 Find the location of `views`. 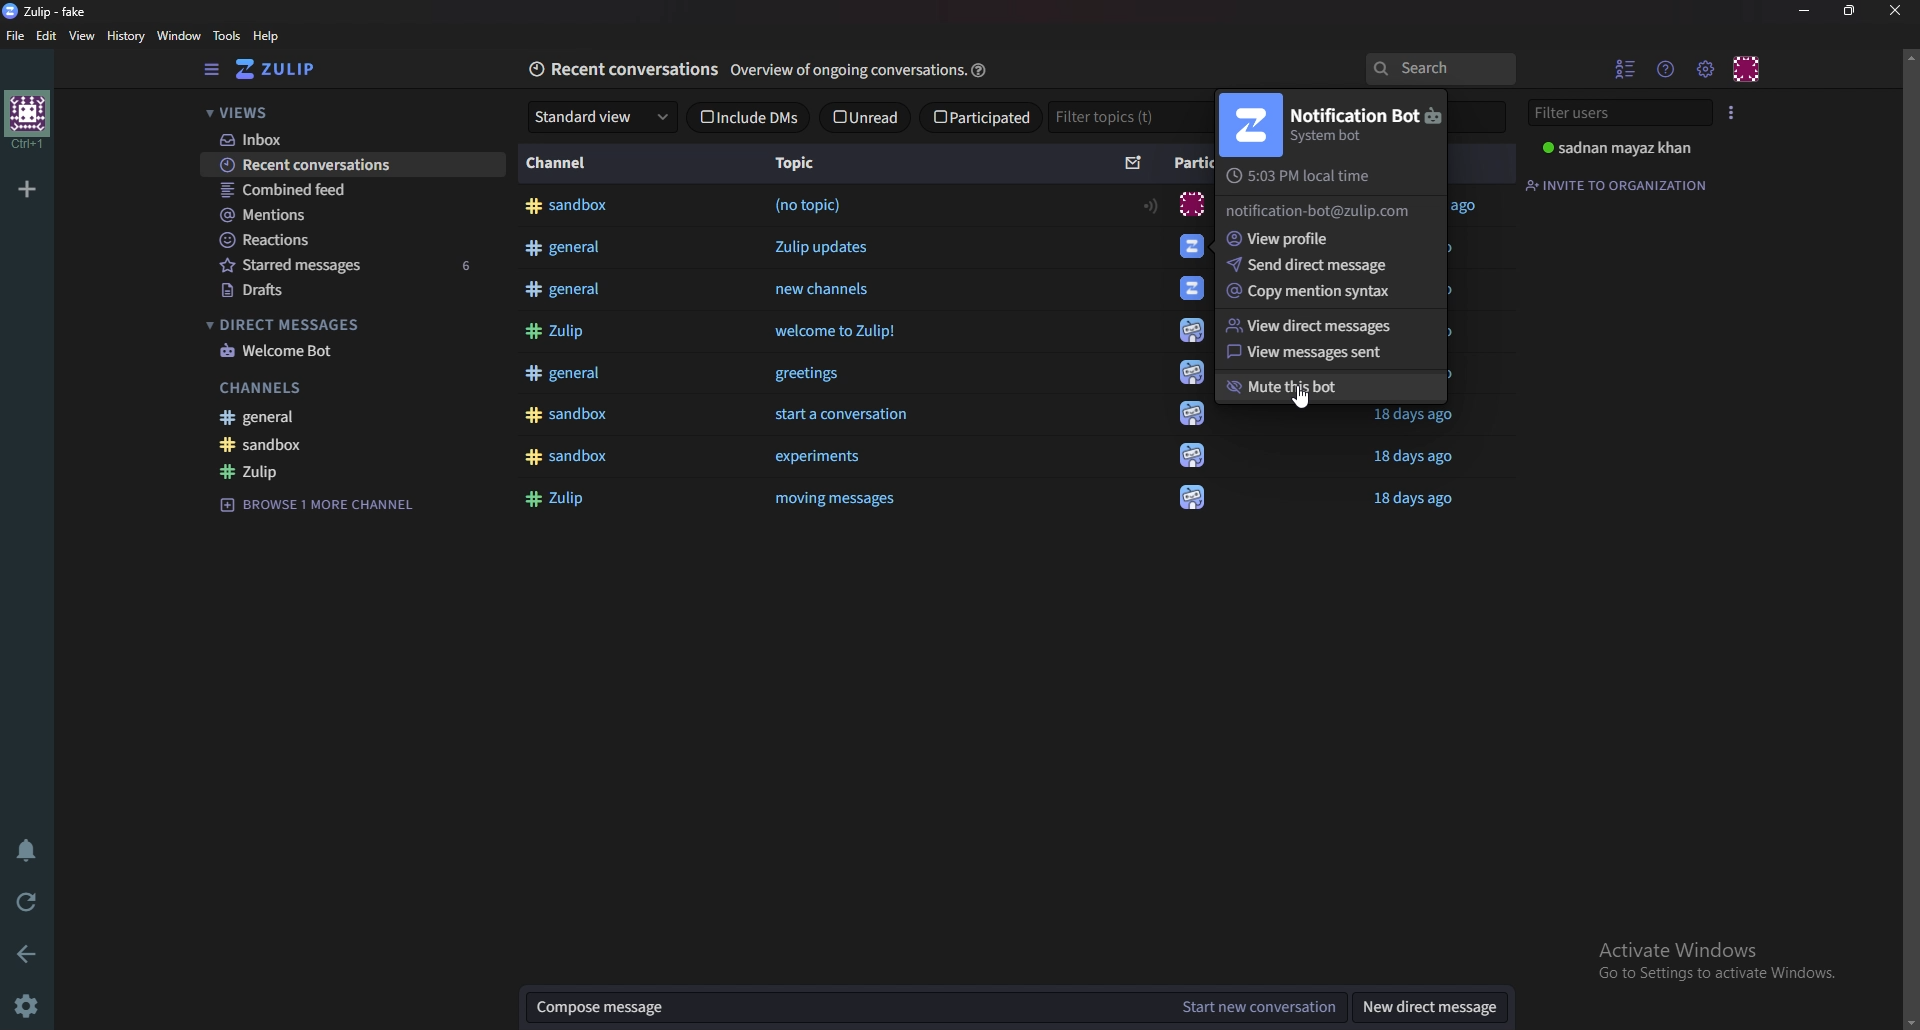

views is located at coordinates (343, 112).